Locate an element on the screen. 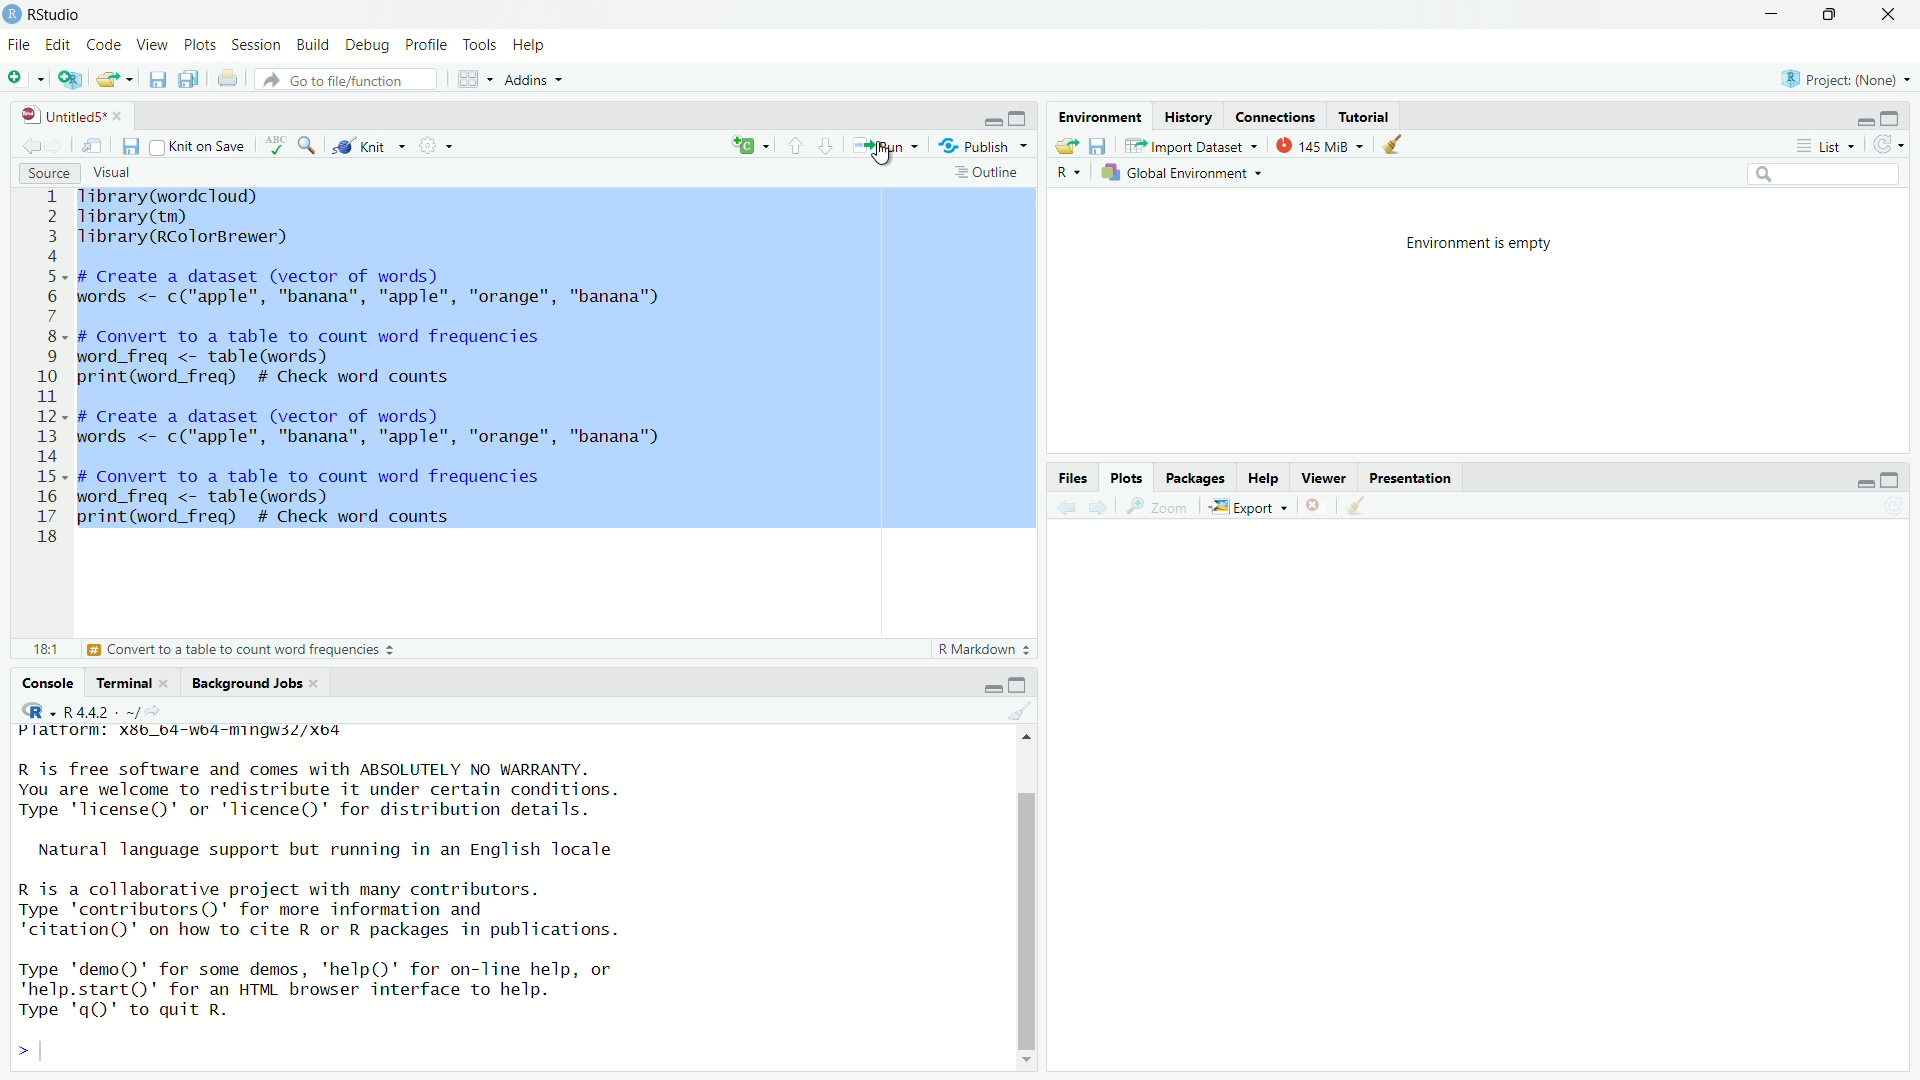 This screenshot has height=1080, width=1920. New file is located at coordinates (26, 76).